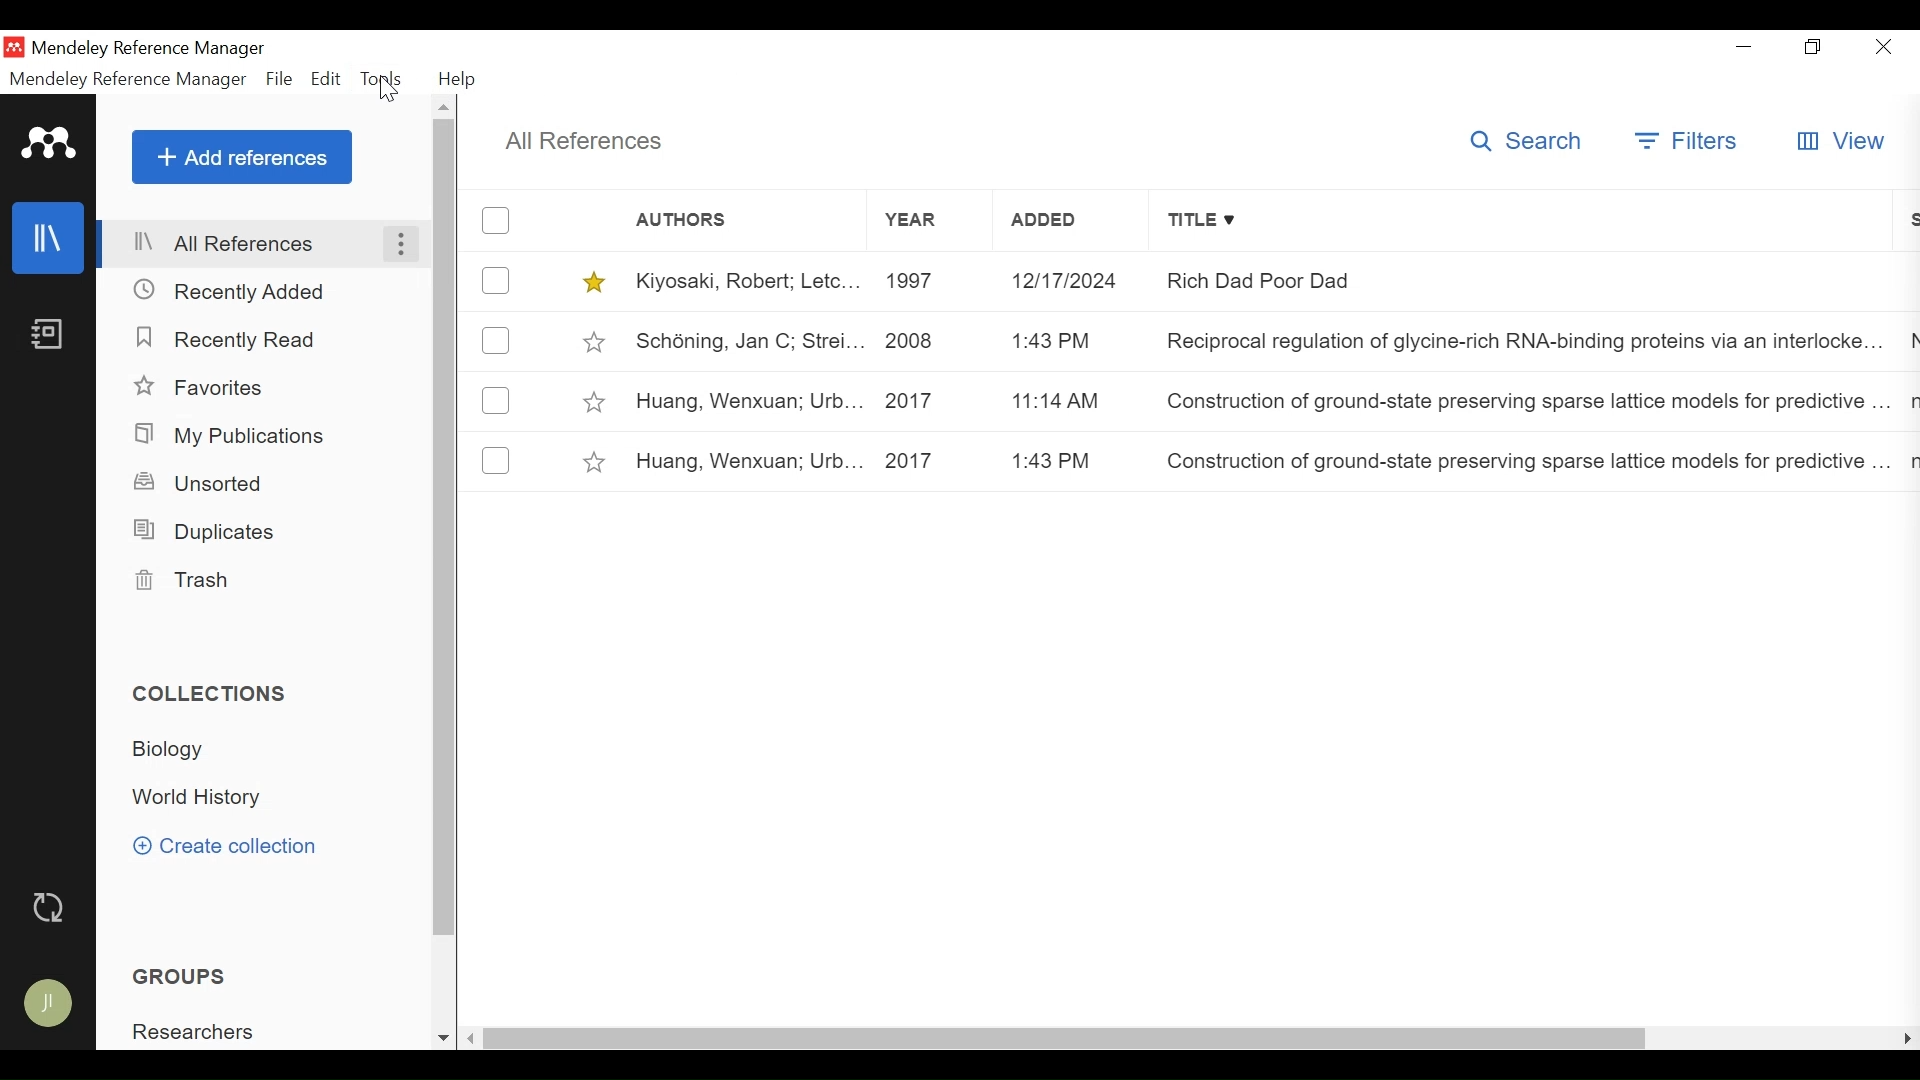 This screenshot has height=1080, width=1920. Describe the element at coordinates (751, 282) in the screenshot. I see `Kiyosaki, Robert` at that location.